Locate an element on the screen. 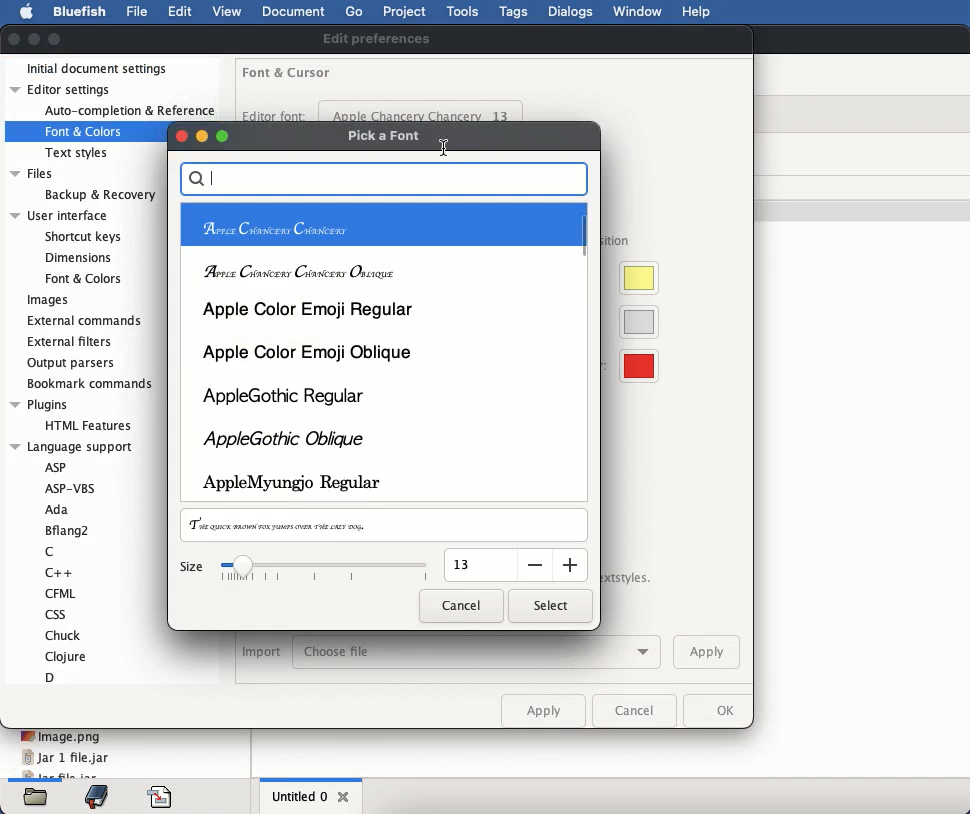 This screenshot has height=814, width=970. jar 1 file is located at coordinates (65, 758).